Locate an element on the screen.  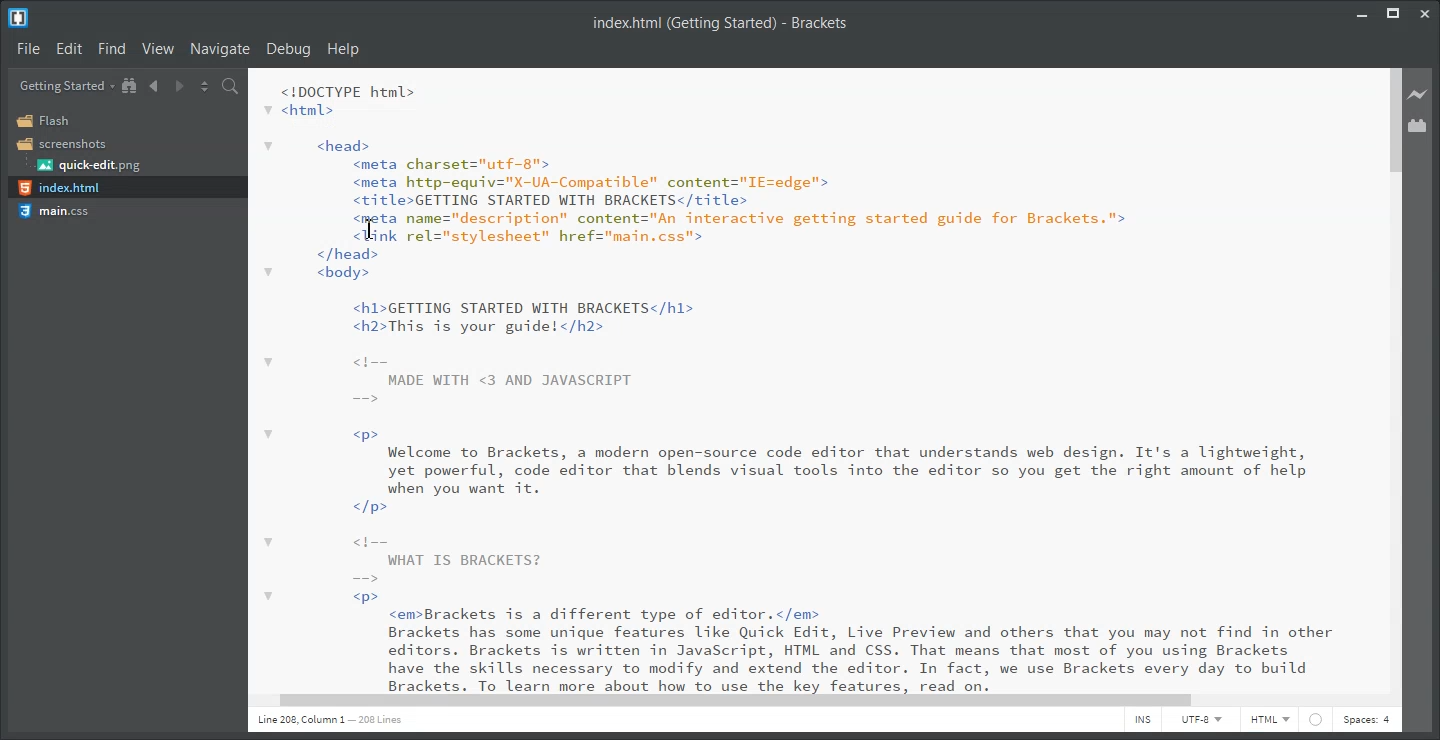
web is located at coordinates (1314, 719).